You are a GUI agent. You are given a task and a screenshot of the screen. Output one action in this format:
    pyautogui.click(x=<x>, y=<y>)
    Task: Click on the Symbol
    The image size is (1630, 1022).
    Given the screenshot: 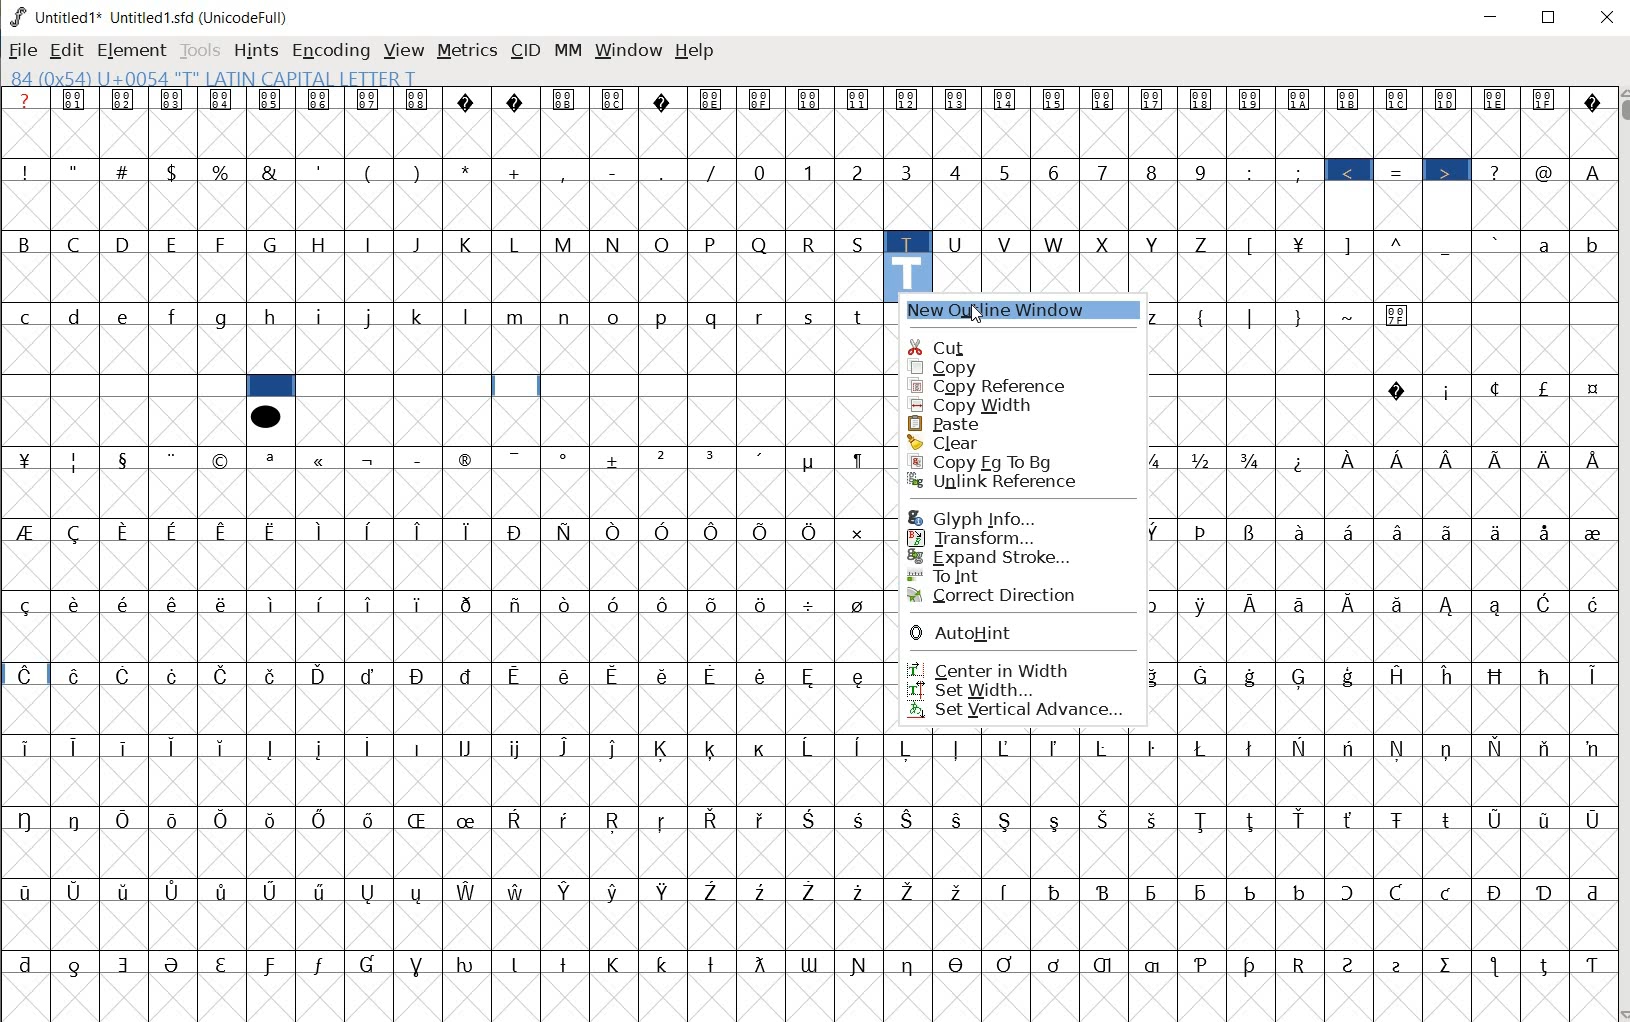 What is the action you would take?
    pyautogui.click(x=173, y=964)
    